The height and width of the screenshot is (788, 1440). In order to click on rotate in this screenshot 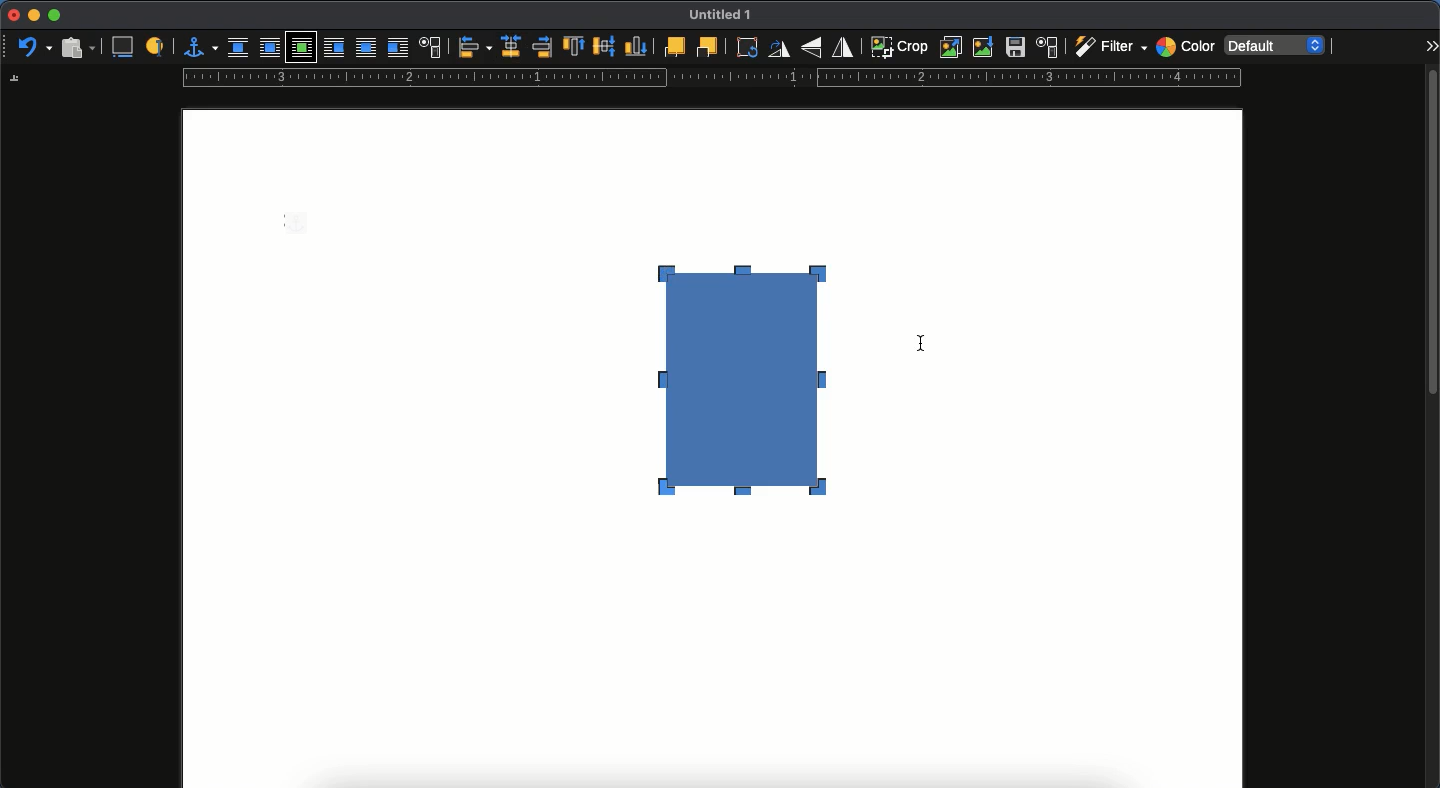, I will do `click(744, 47)`.